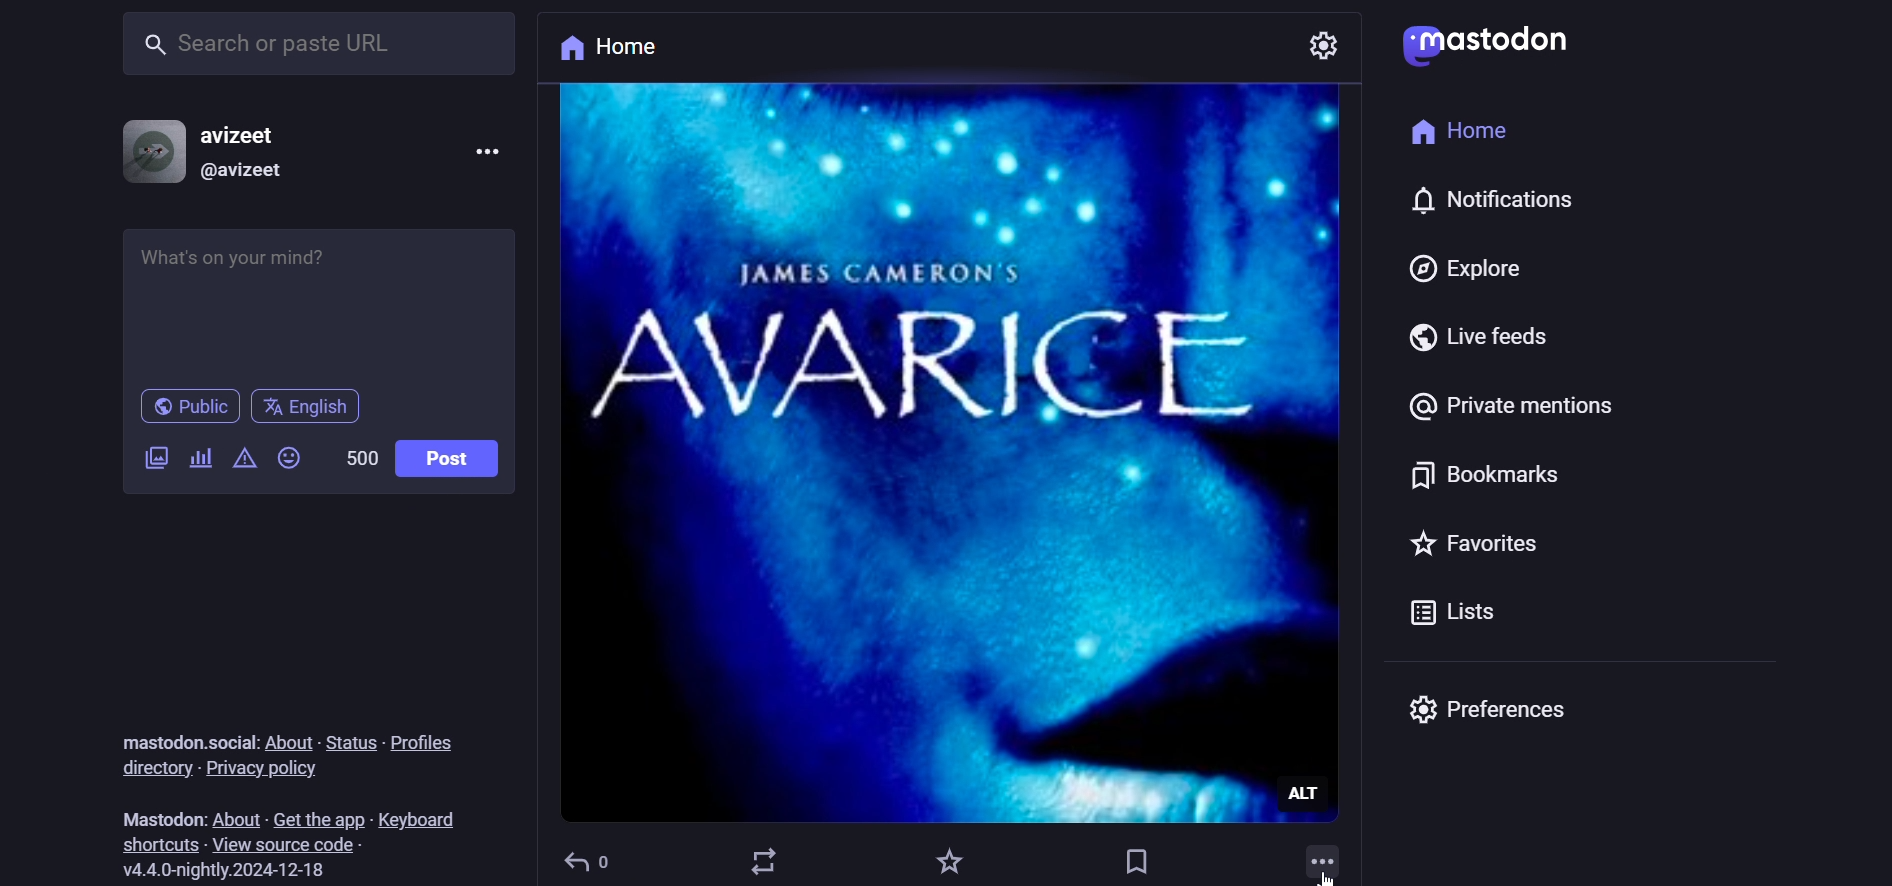 The width and height of the screenshot is (1892, 886). What do you see at coordinates (161, 844) in the screenshot?
I see `shortcut` at bounding box center [161, 844].